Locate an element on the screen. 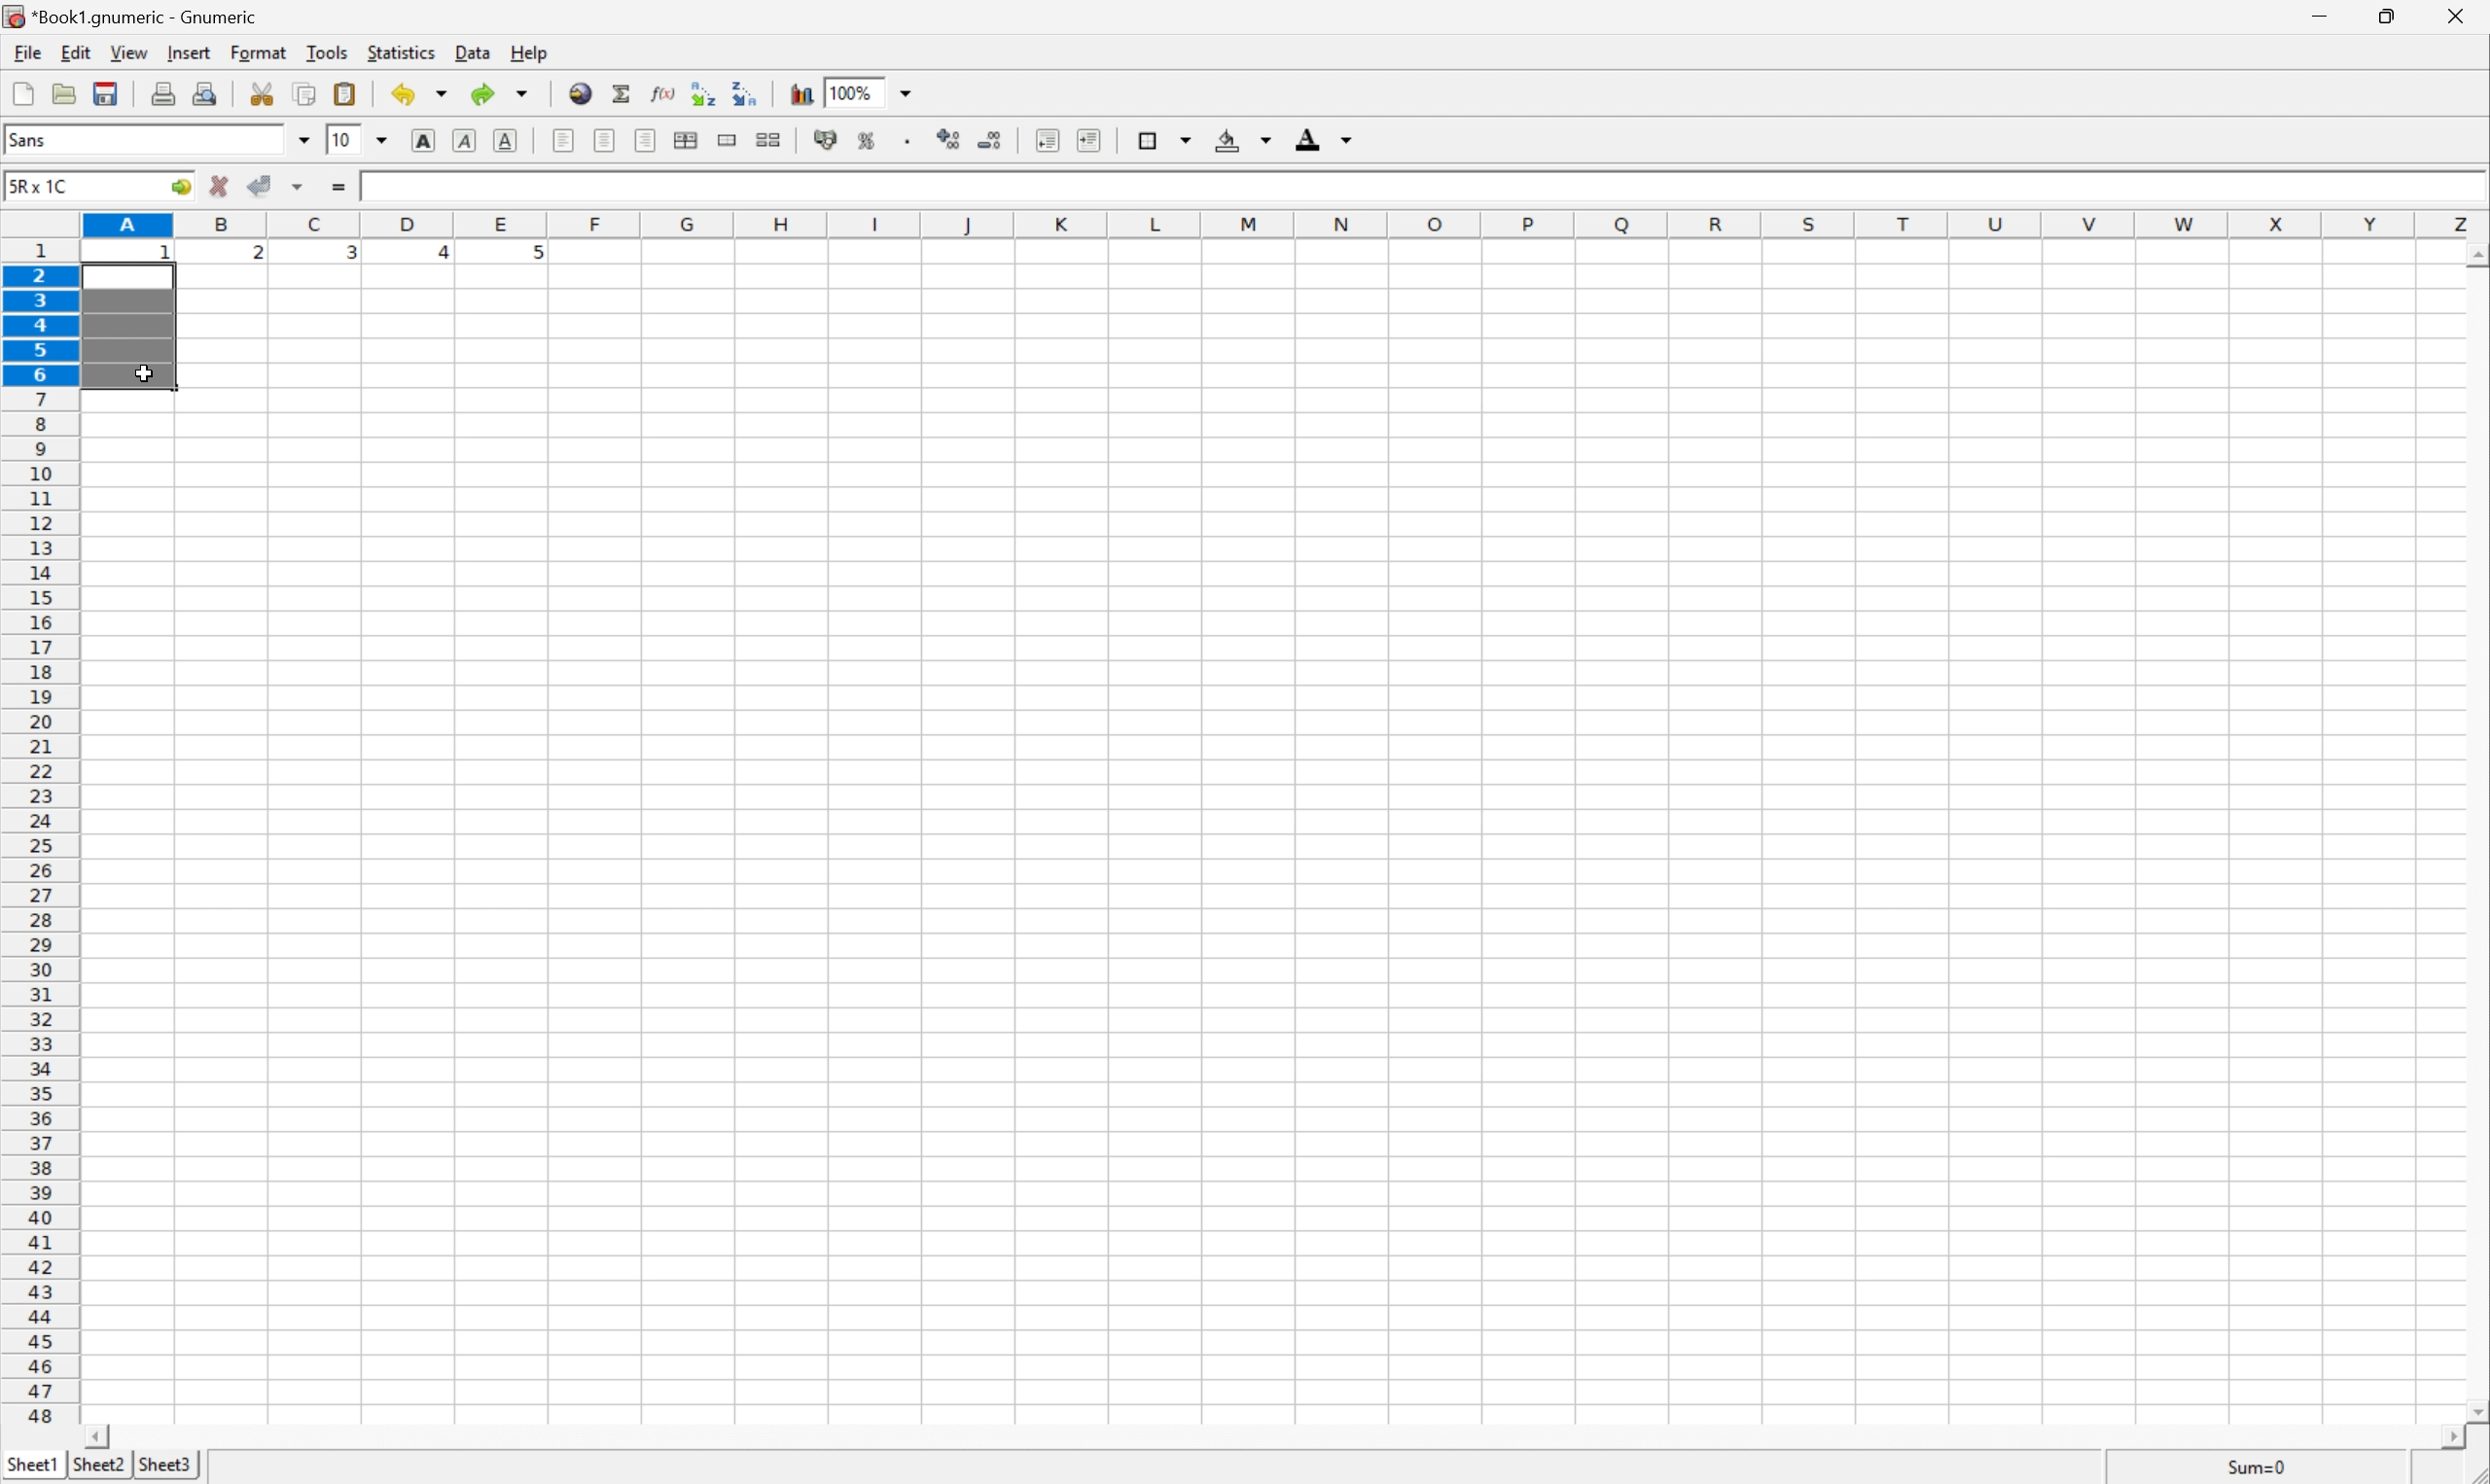 The height and width of the screenshot is (1484, 2490). foreground is located at coordinates (1328, 141).